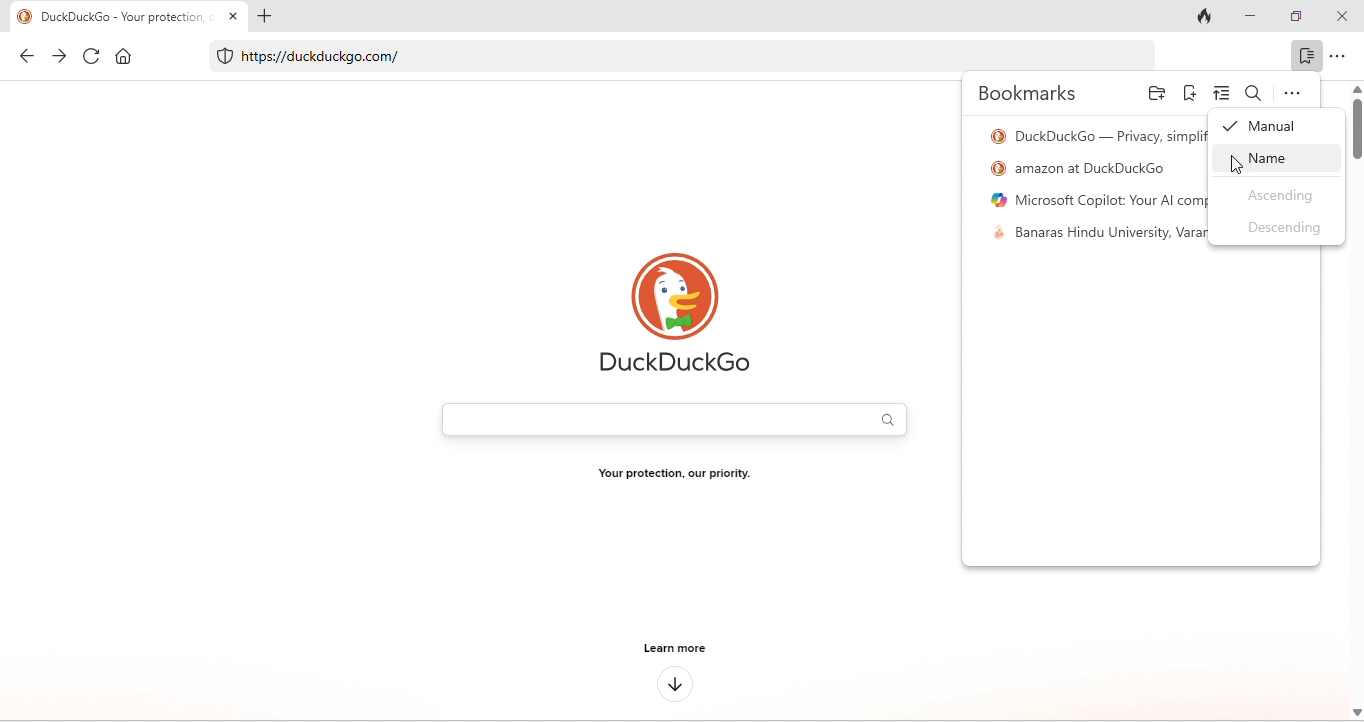 Image resolution: width=1364 pixels, height=722 pixels. What do you see at coordinates (129, 17) in the screenshot?
I see `DuckDuckGo- Your protection` at bounding box center [129, 17].